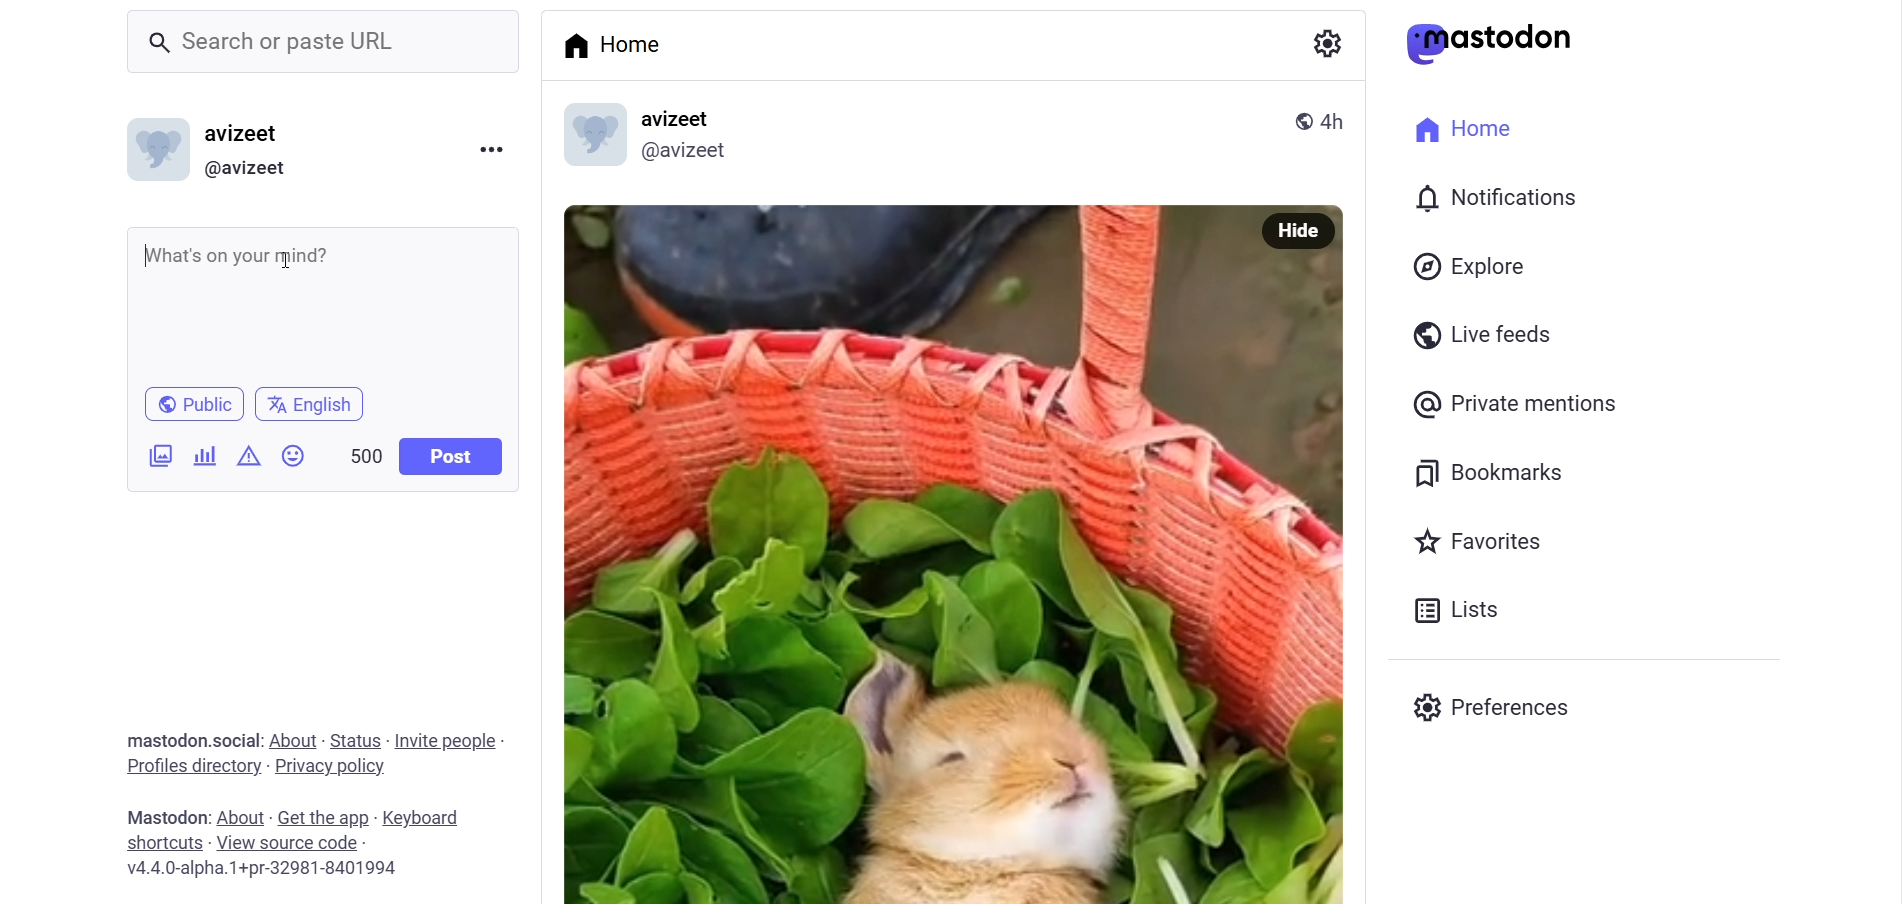  What do you see at coordinates (1334, 121) in the screenshot?
I see `4h` at bounding box center [1334, 121].